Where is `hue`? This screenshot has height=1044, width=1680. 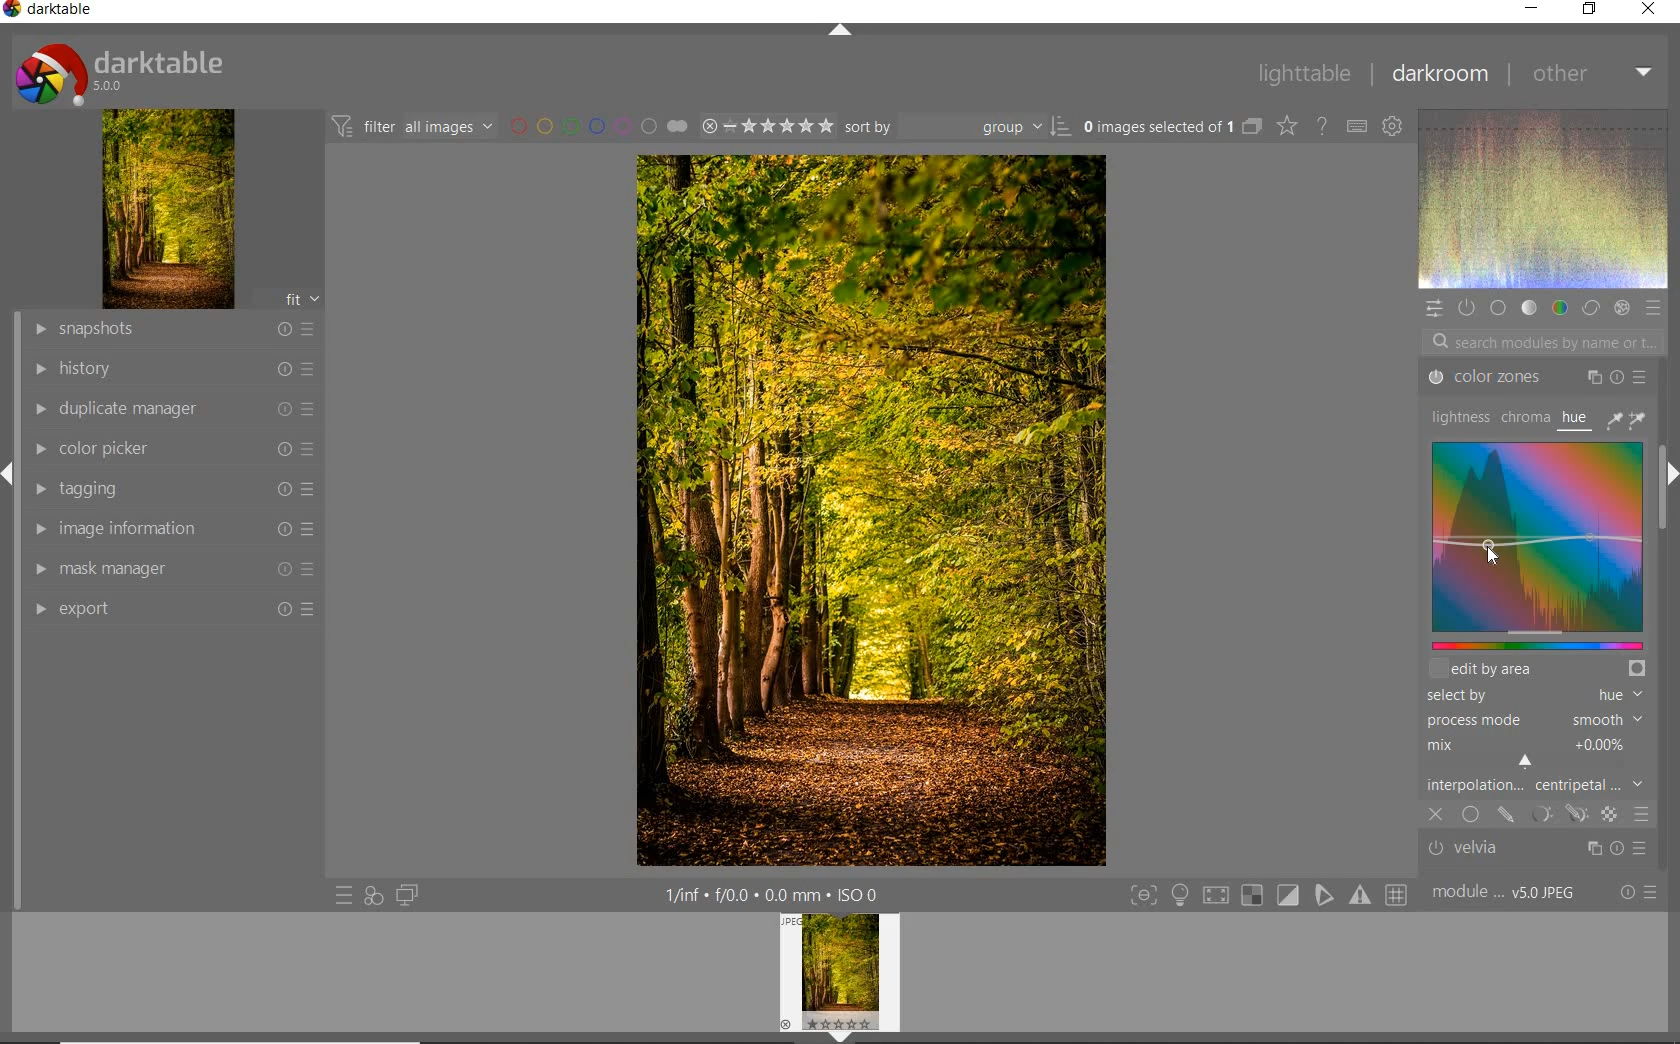
hue is located at coordinates (1576, 417).